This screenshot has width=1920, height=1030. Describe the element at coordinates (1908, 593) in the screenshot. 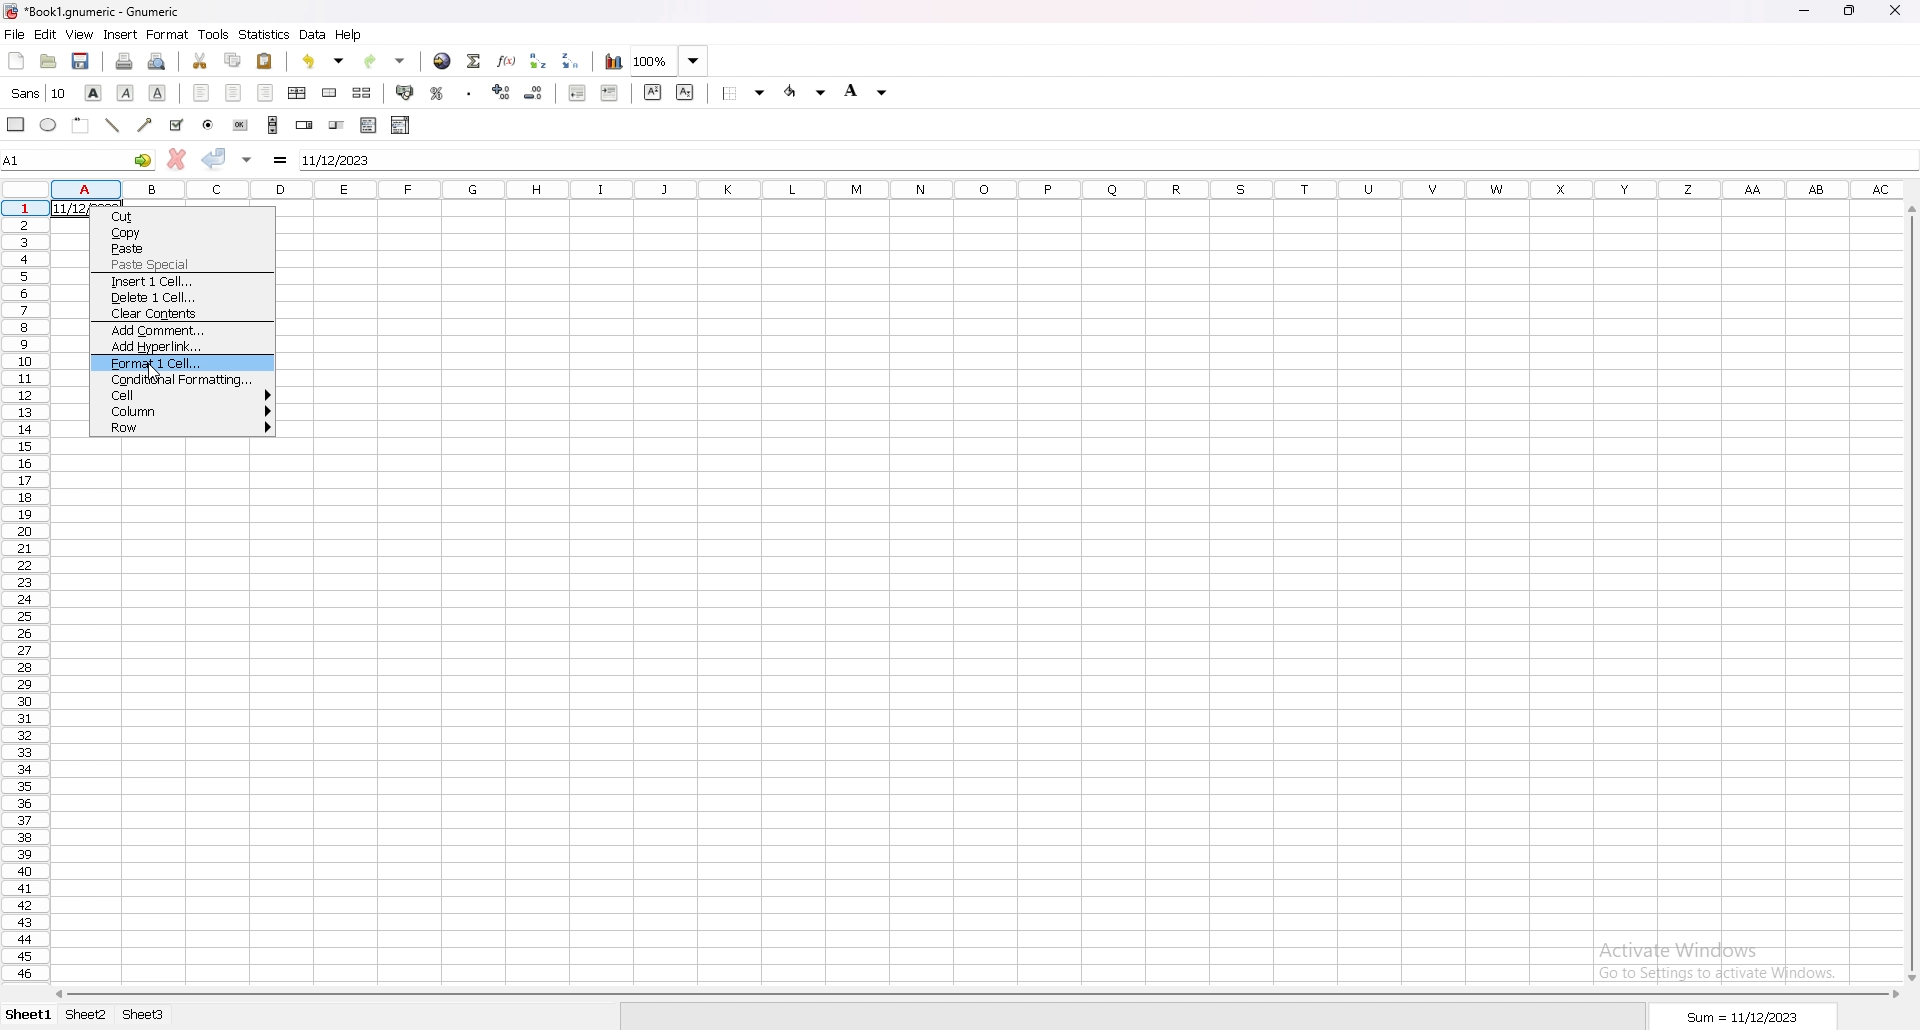

I see `scroll bar` at that location.